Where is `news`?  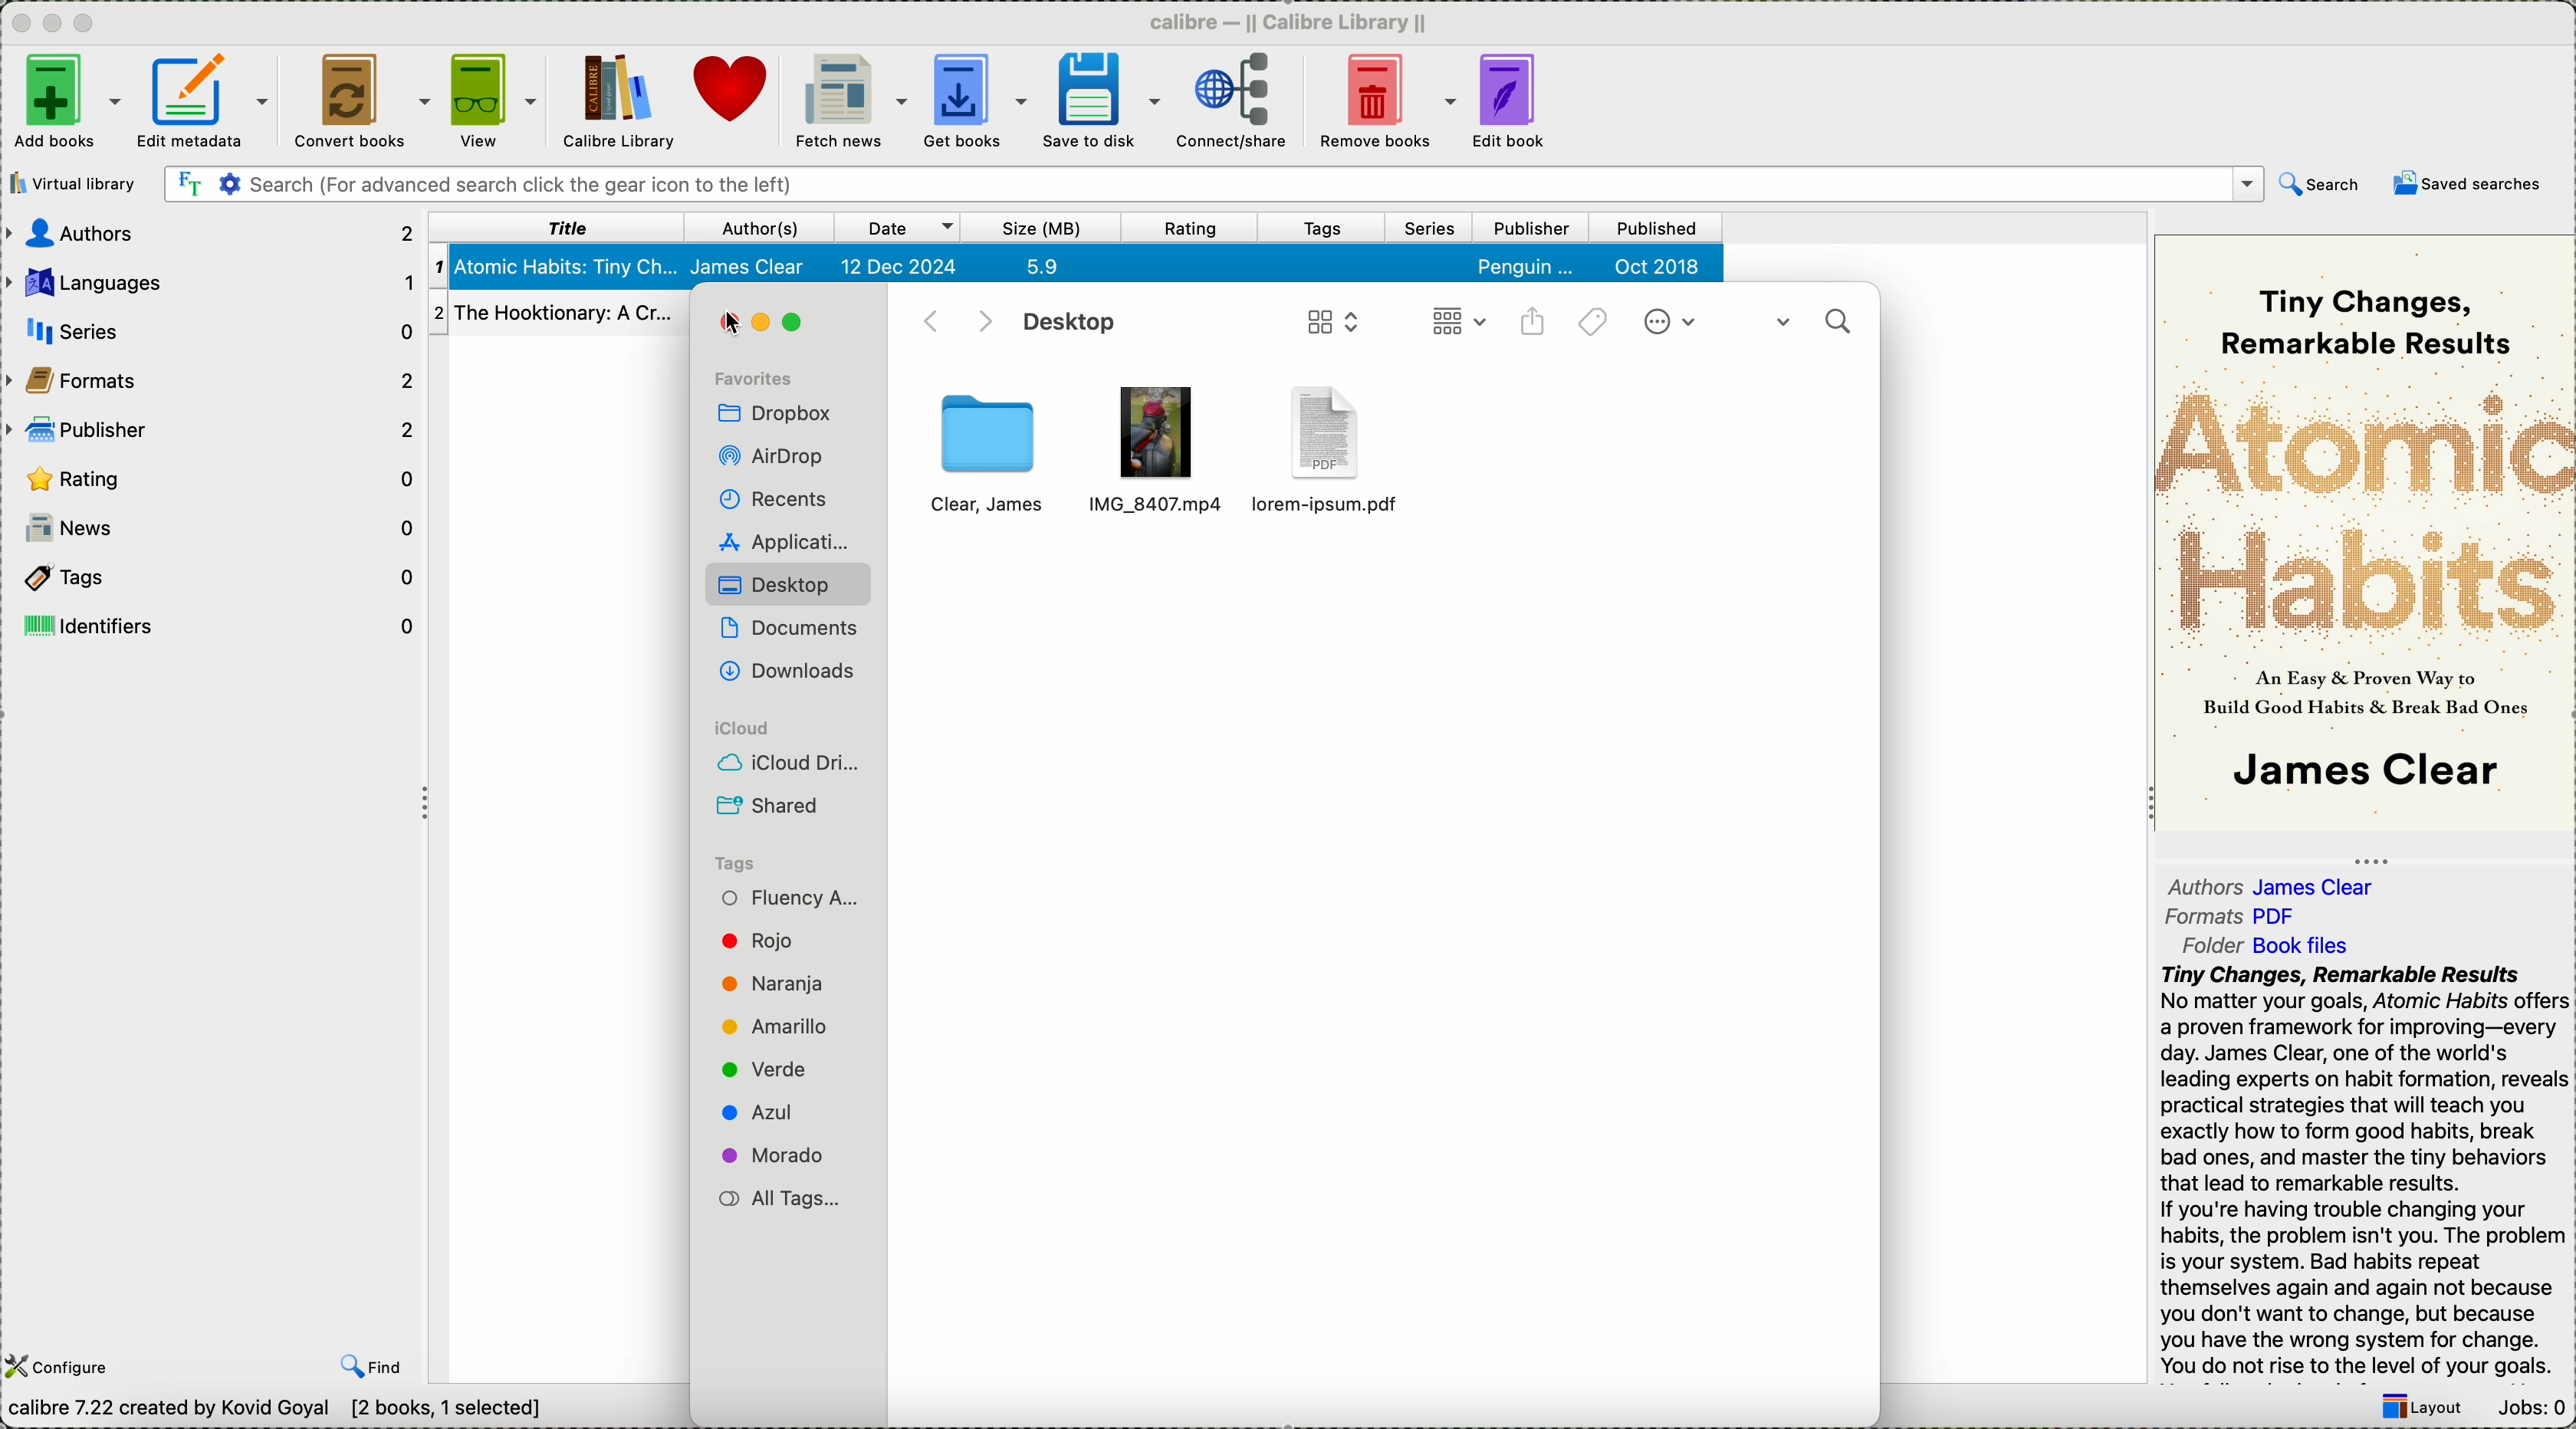 news is located at coordinates (222, 528).